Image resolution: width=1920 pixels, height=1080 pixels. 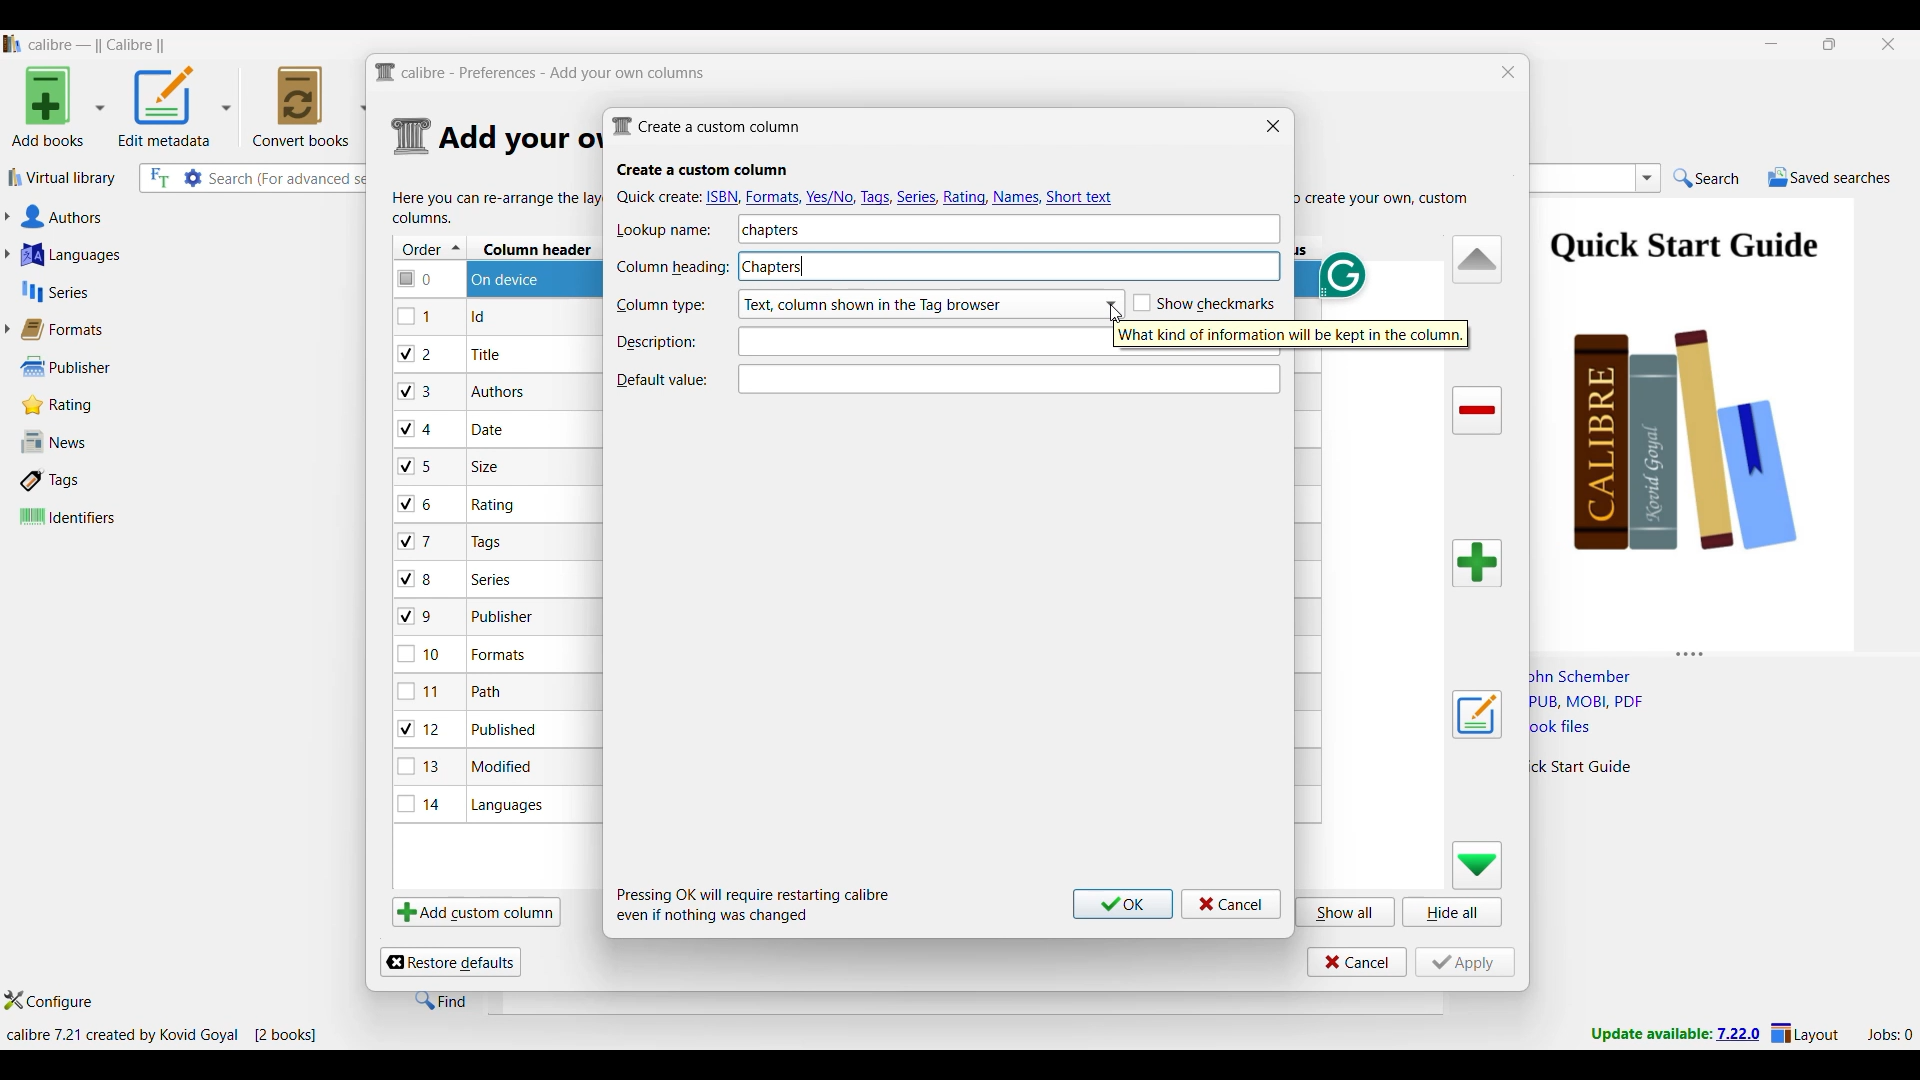 What do you see at coordinates (71, 329) in the screenshot?
I see `Formats` at bounding box center [71, 329].